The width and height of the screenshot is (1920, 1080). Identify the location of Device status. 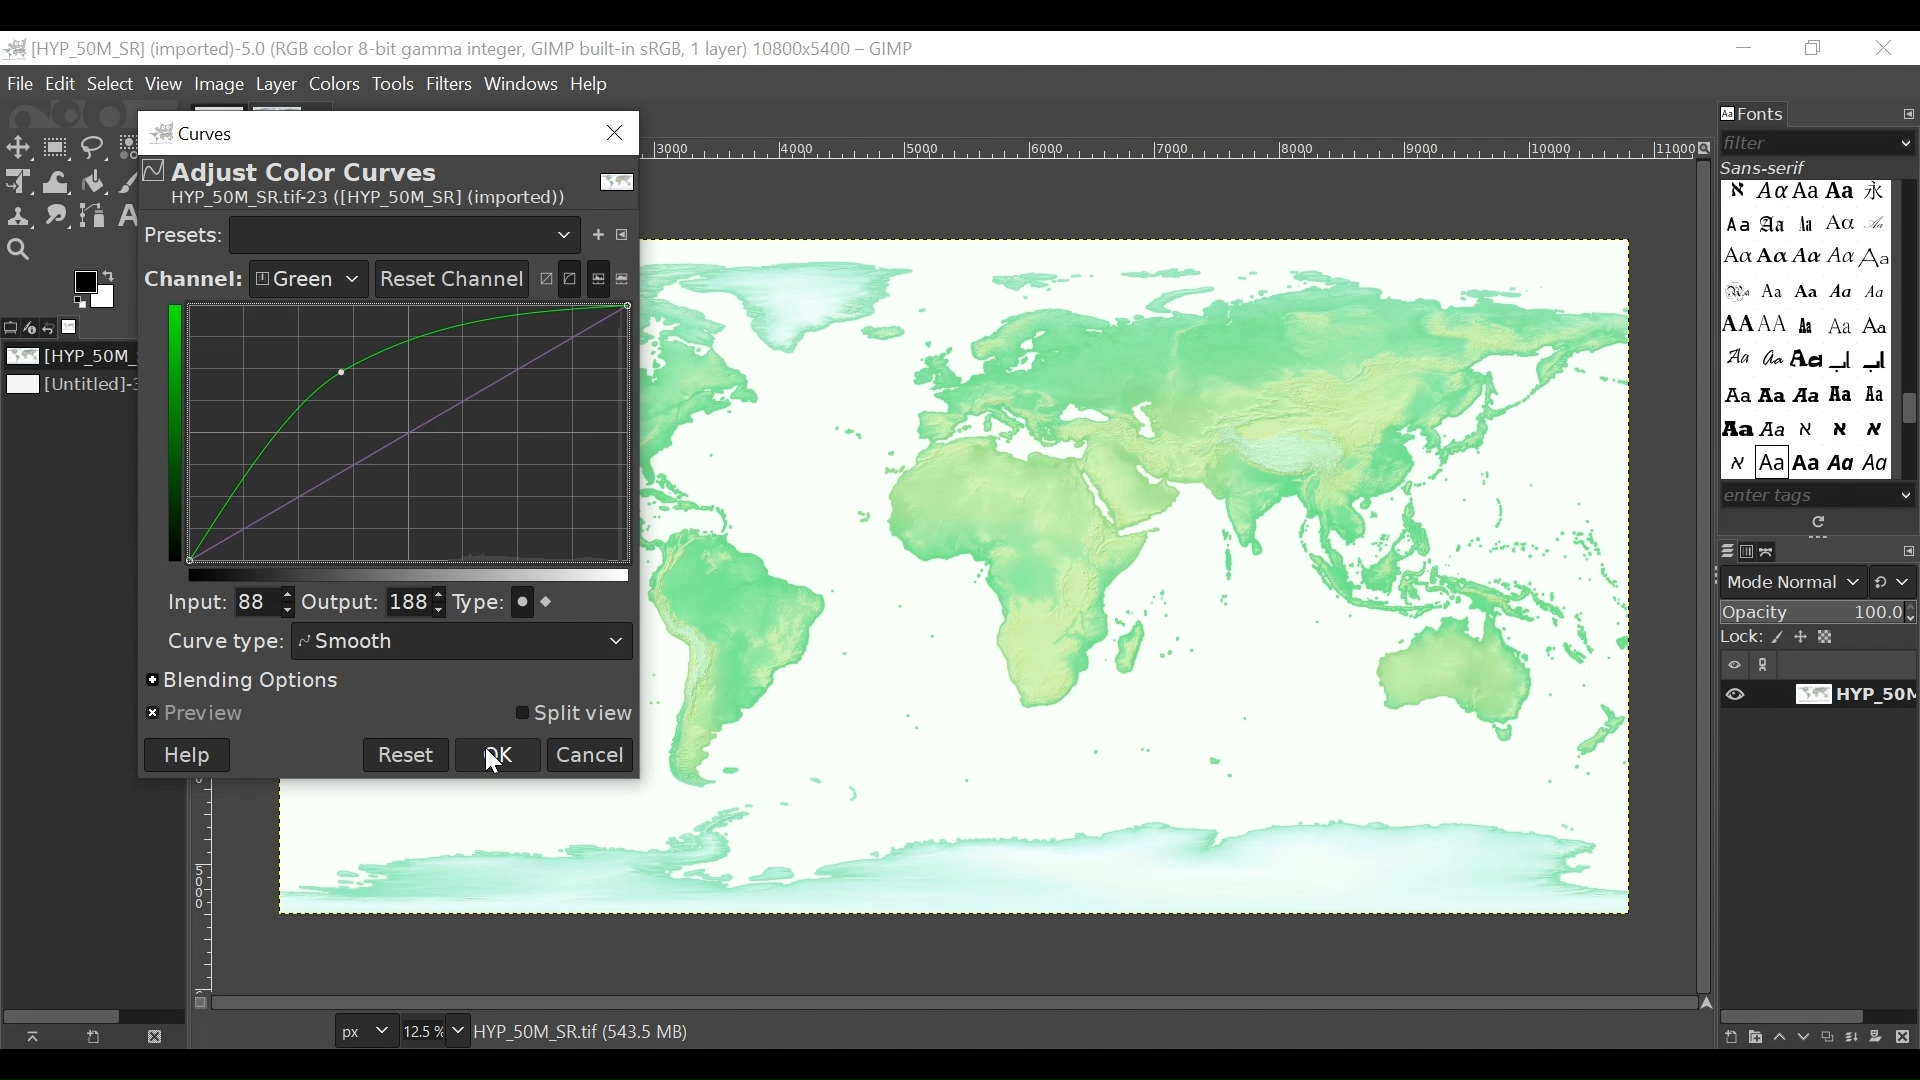
(33, 326).